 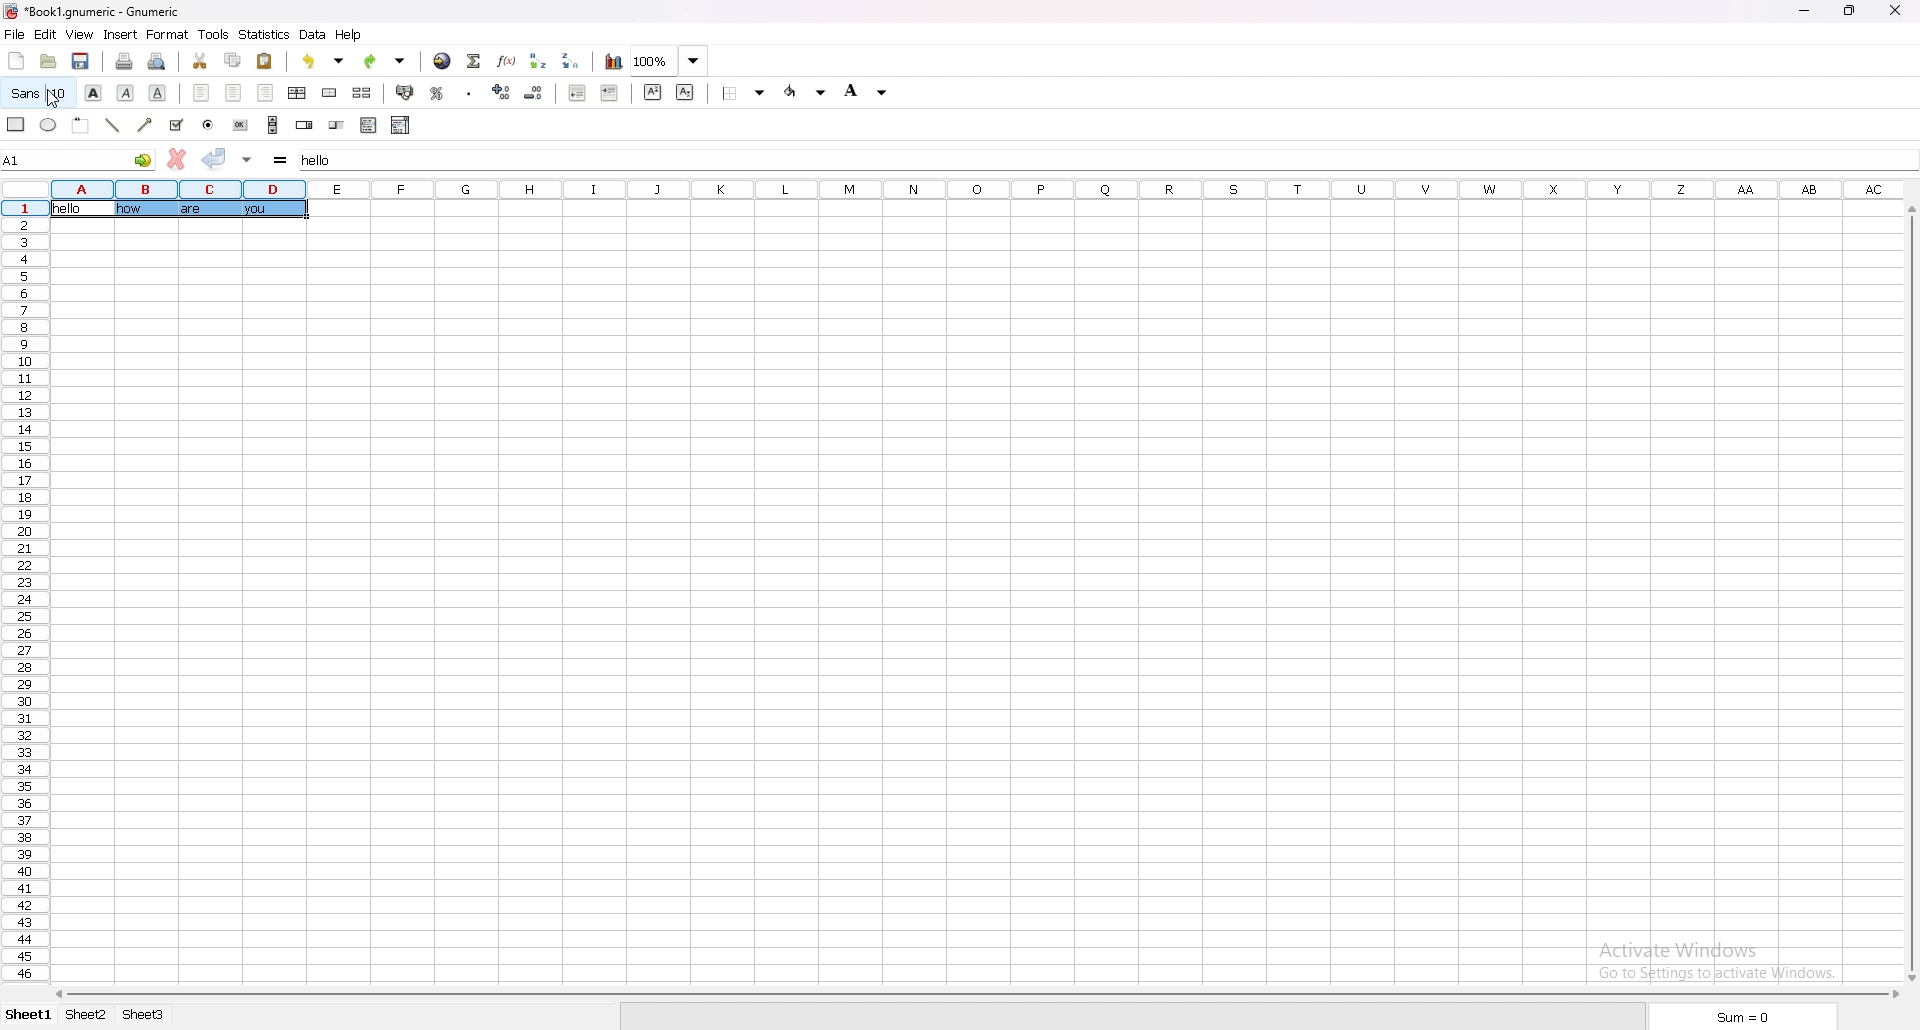 What do you see at coordinates (869, 90) in the screenshot?
I see `background` at bounding box center [869, 90].